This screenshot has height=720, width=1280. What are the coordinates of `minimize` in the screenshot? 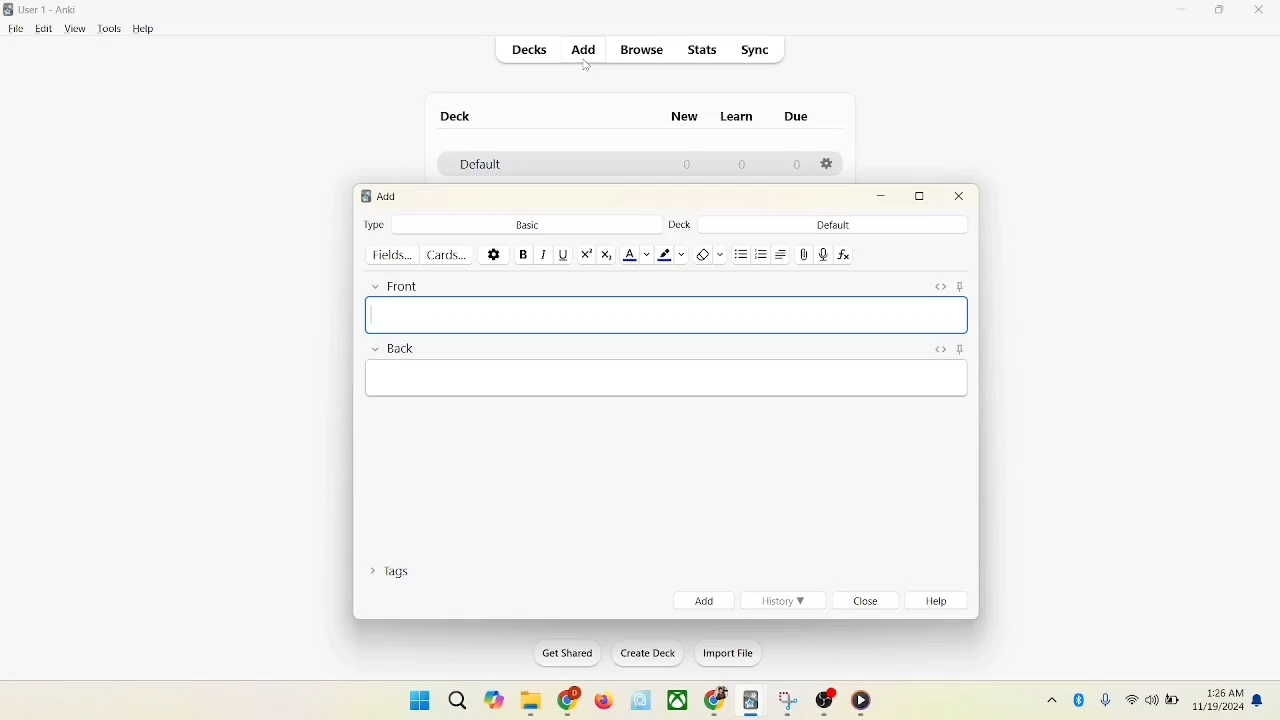 It's located at (1183, 11).